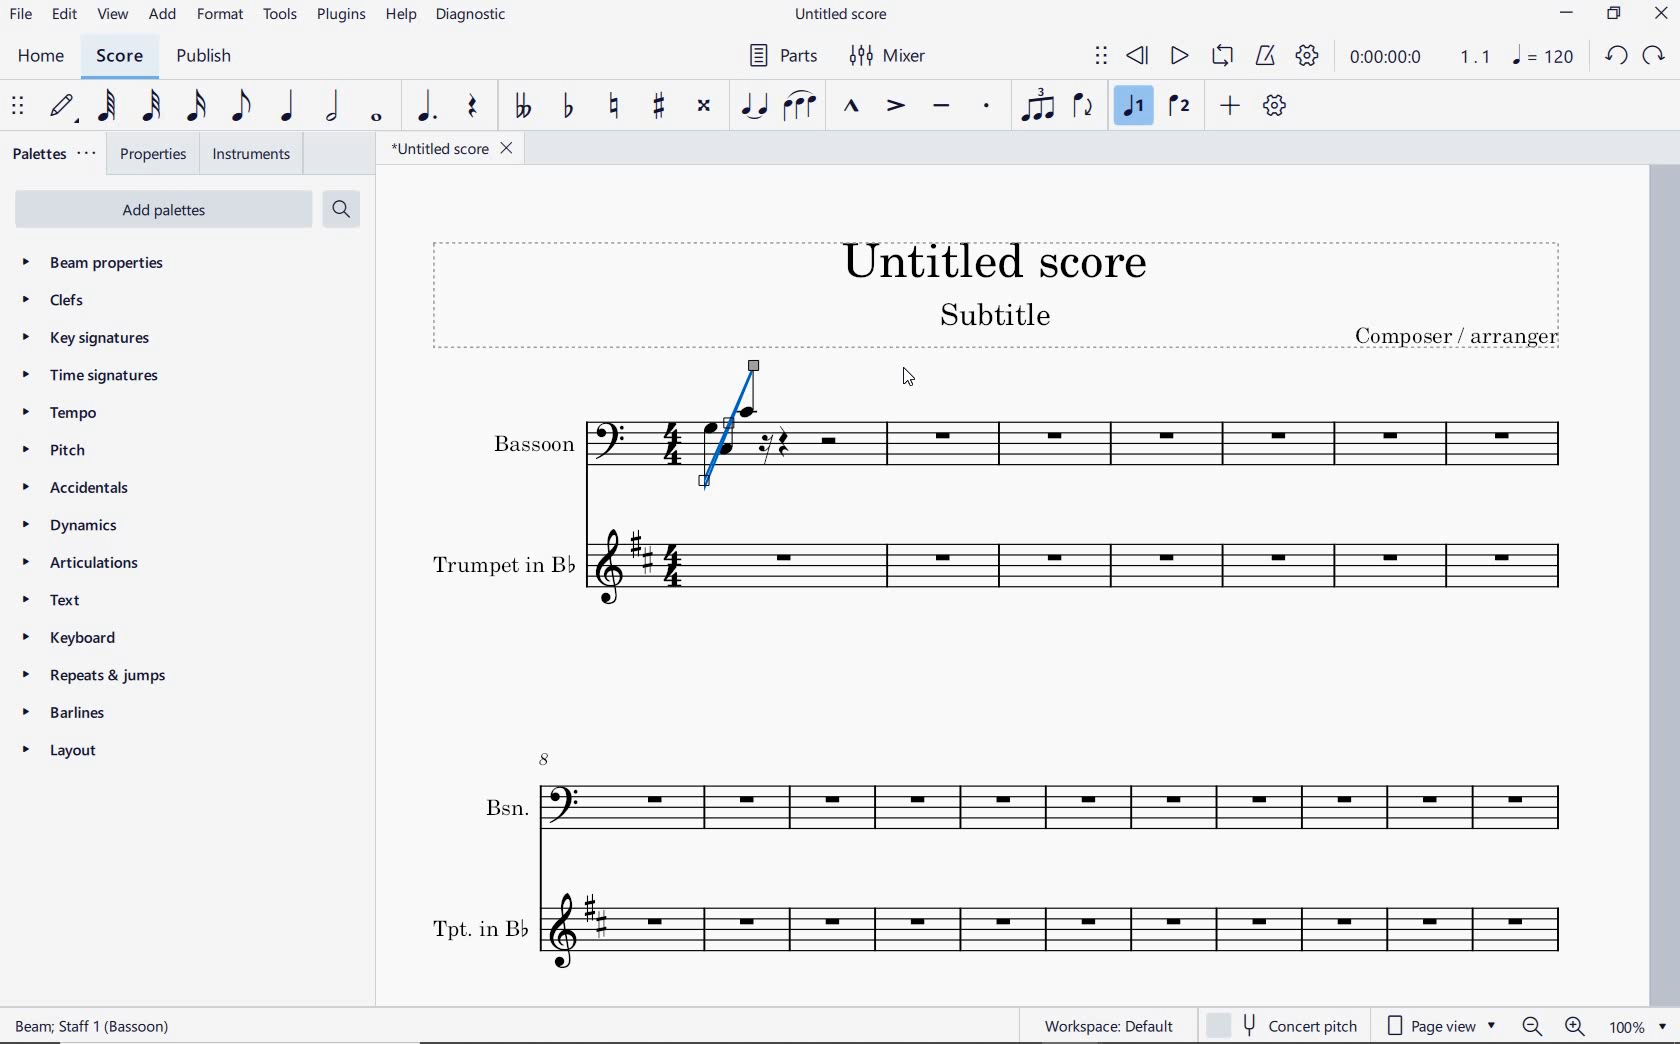 Image resolution: width=1680 pixels, height=1044 pixels. I want to click on slur, so click(801, 105).